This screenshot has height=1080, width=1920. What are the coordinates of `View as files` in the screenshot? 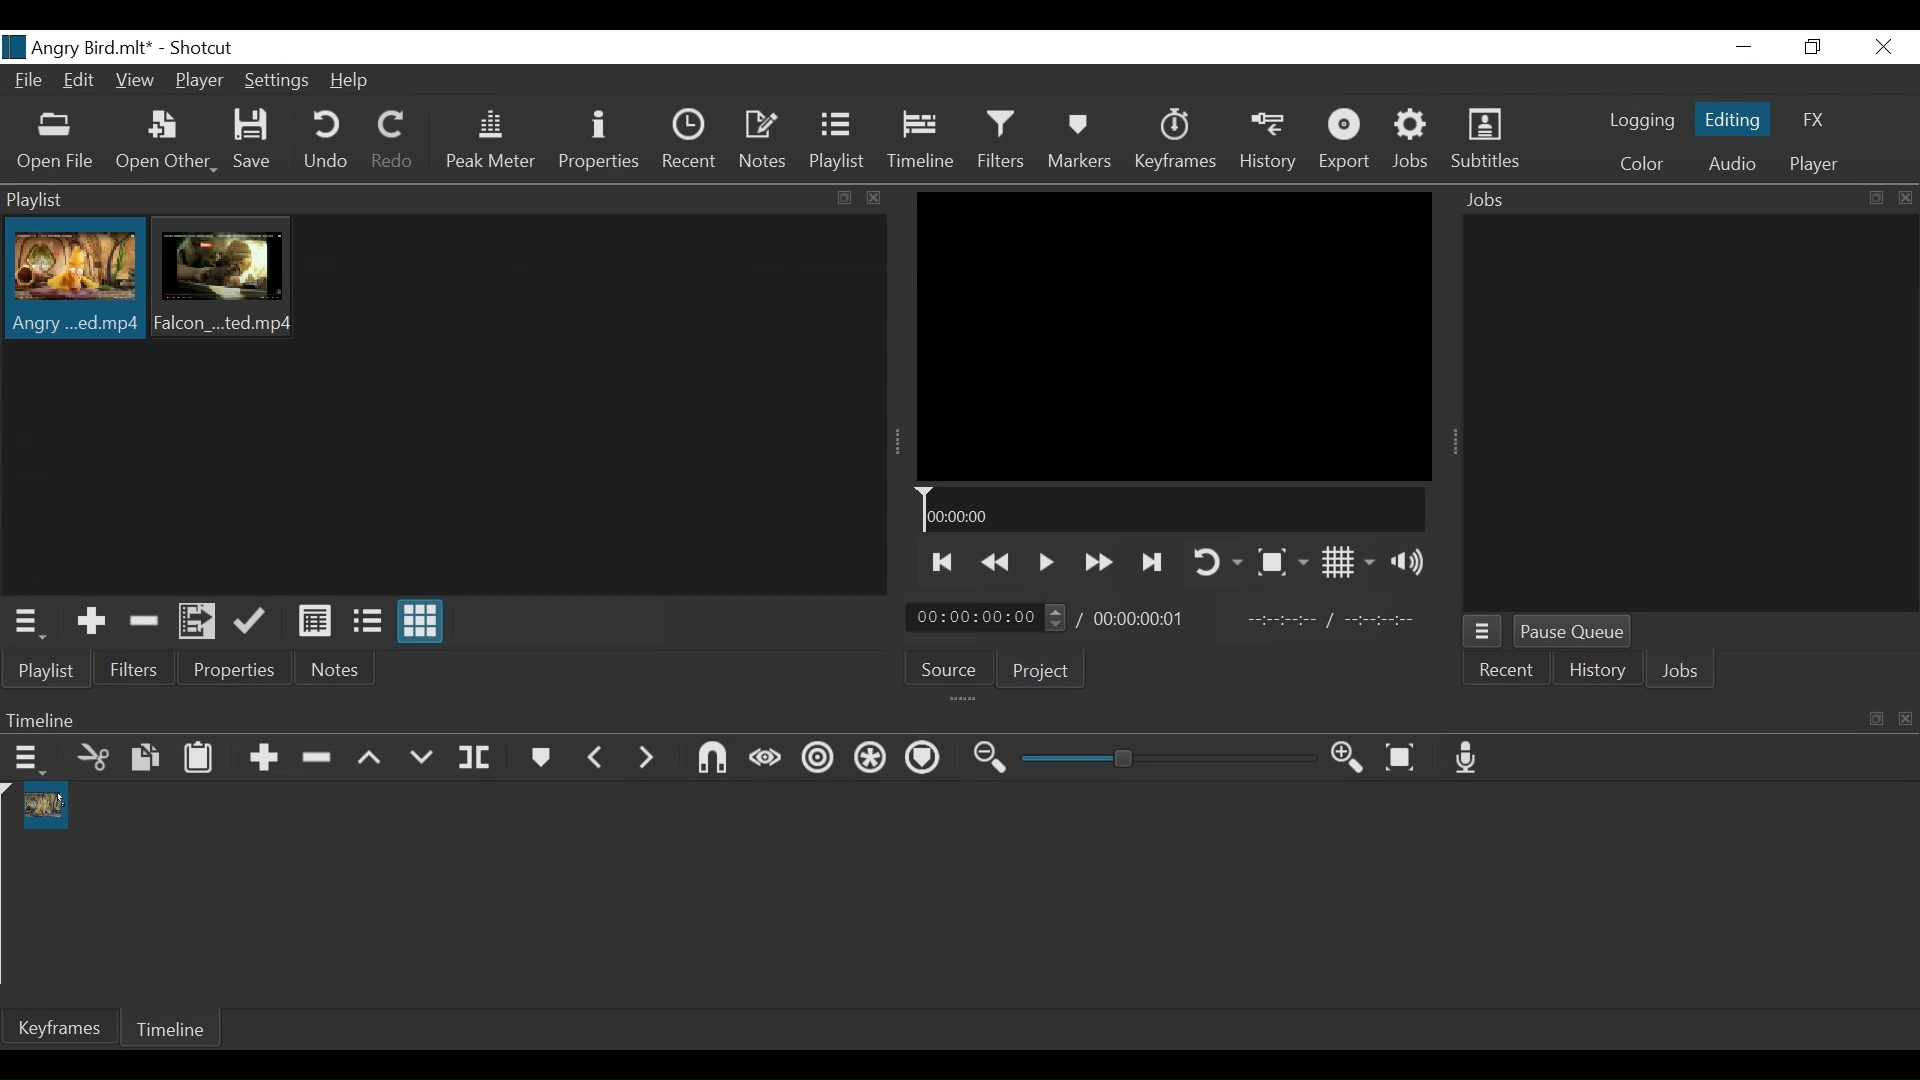 It's located at (368, 622).